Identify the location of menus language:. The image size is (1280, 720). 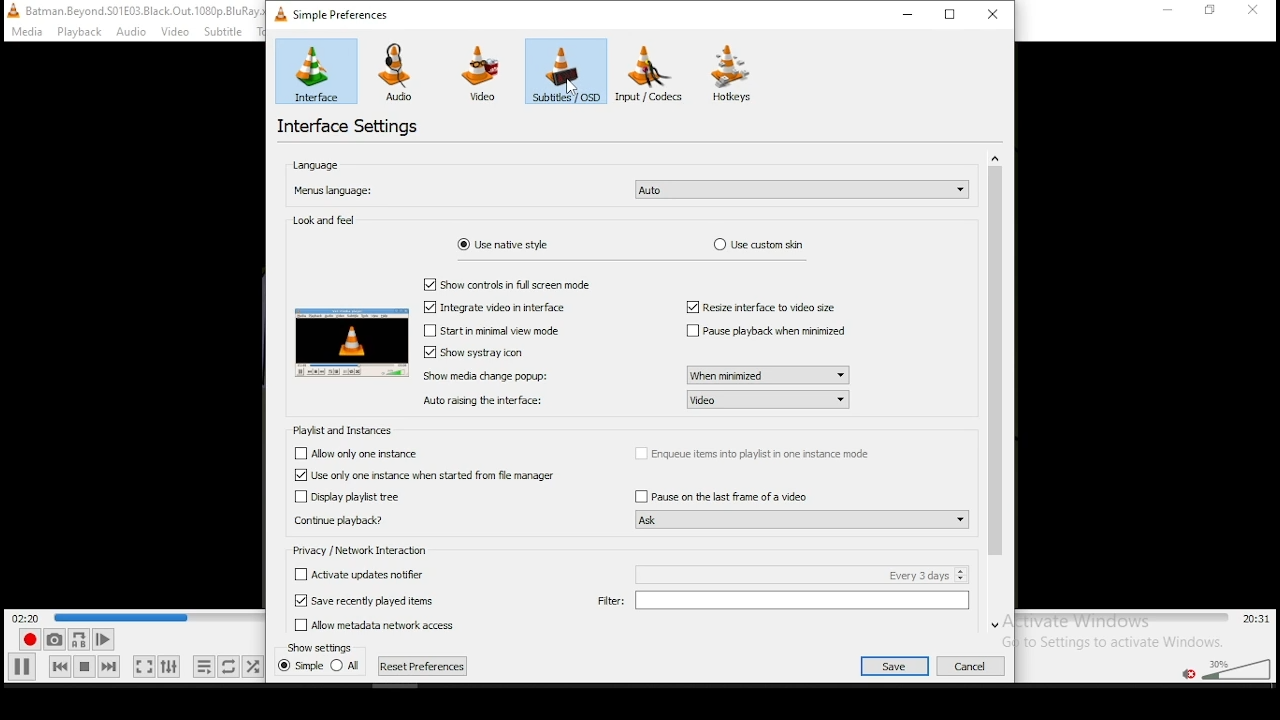
(334, 191).